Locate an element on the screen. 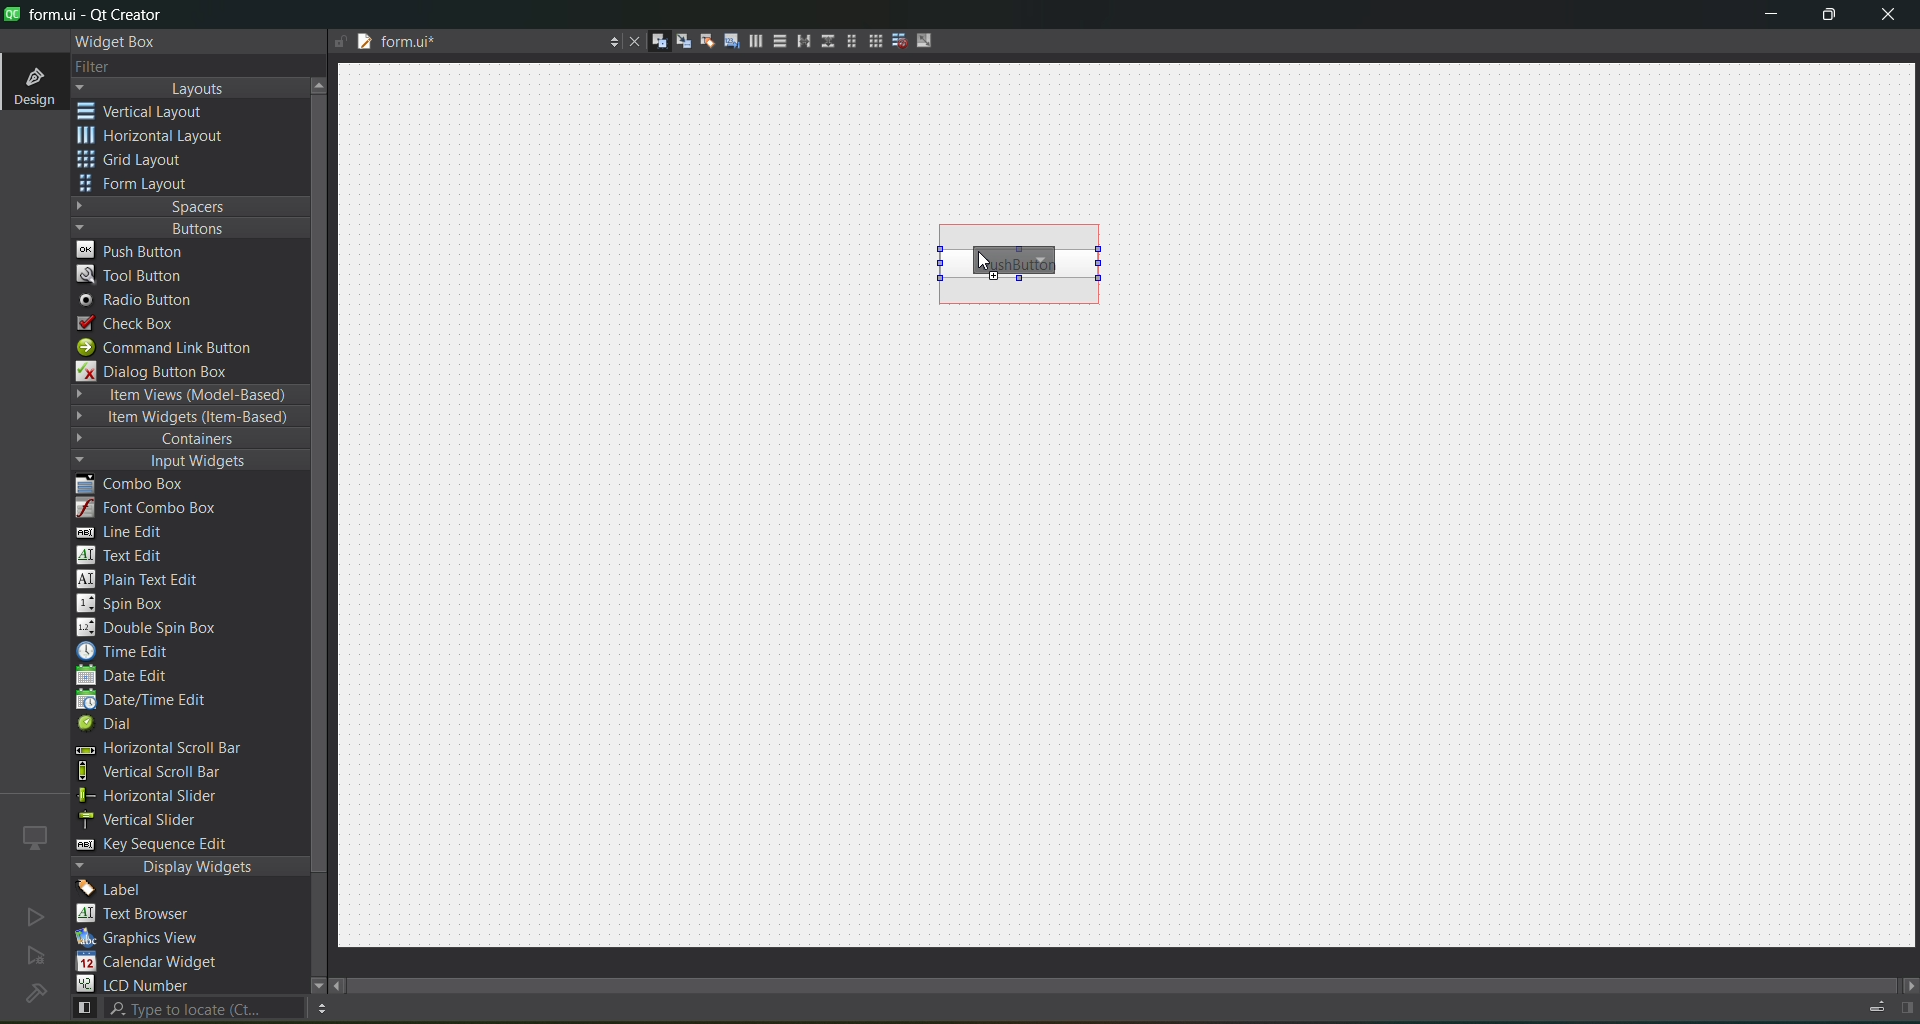 This screenshot has height=1024, width=1920. maximize is located at coordinates (1830, 18).